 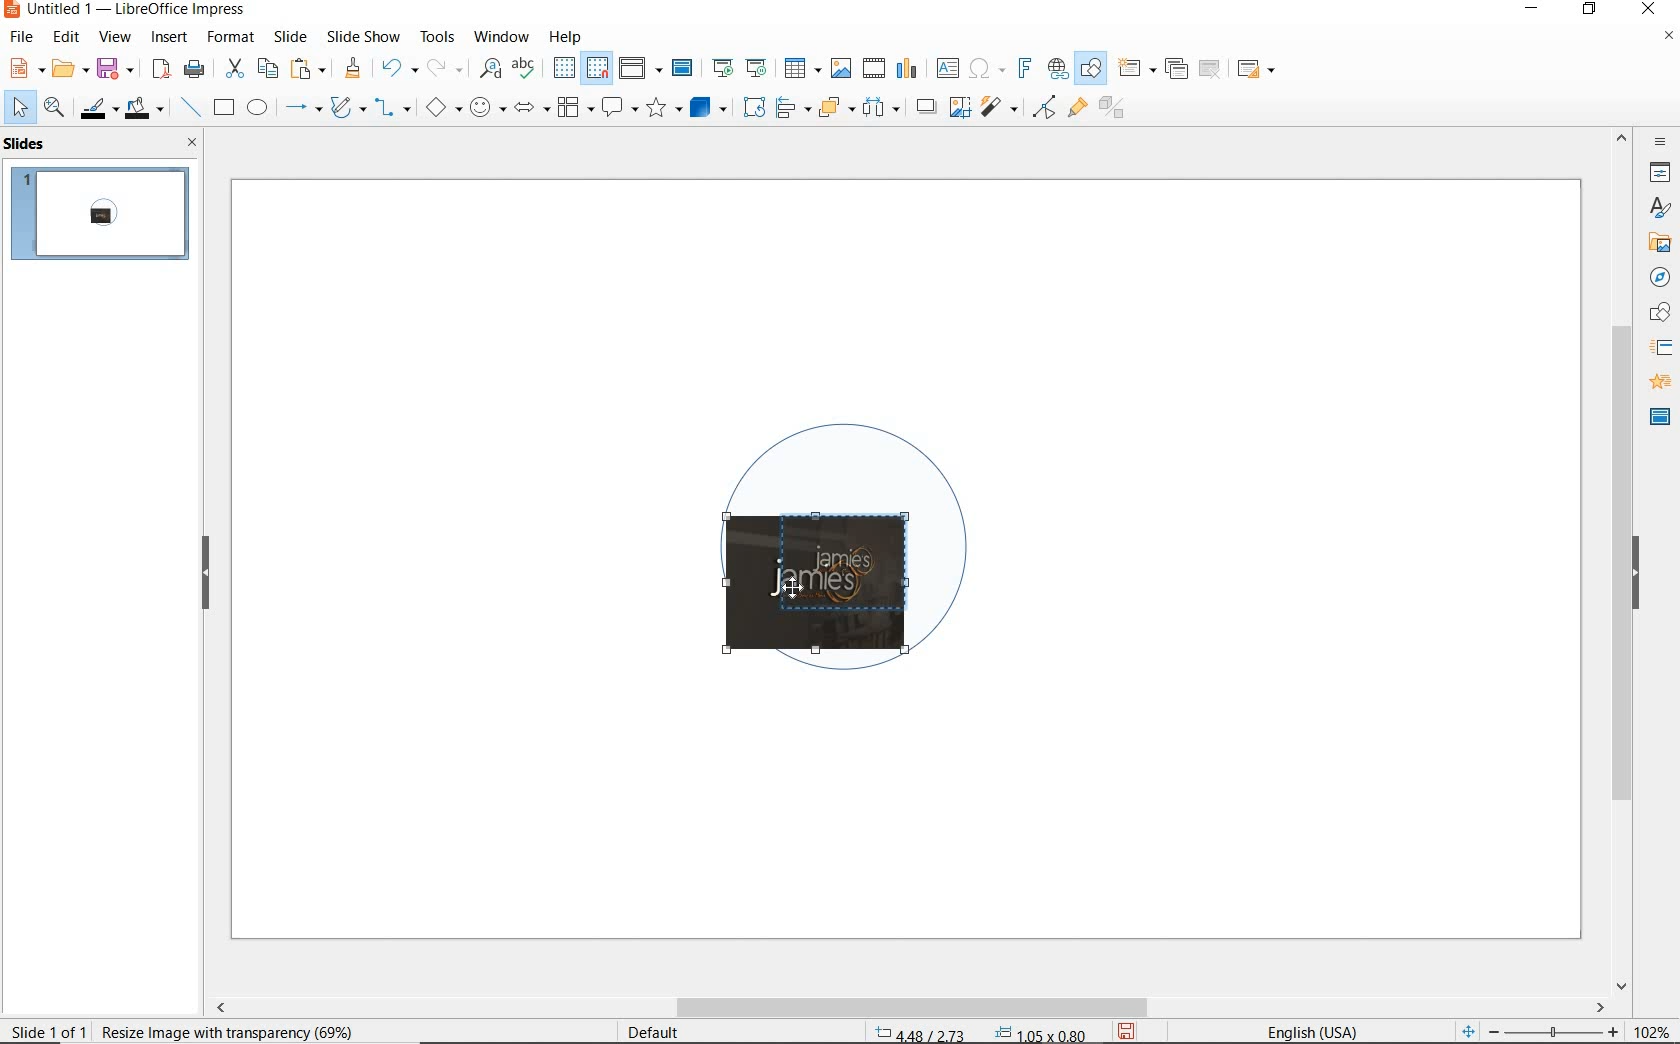 I want to click on insert table, so click(x=800, y=69).